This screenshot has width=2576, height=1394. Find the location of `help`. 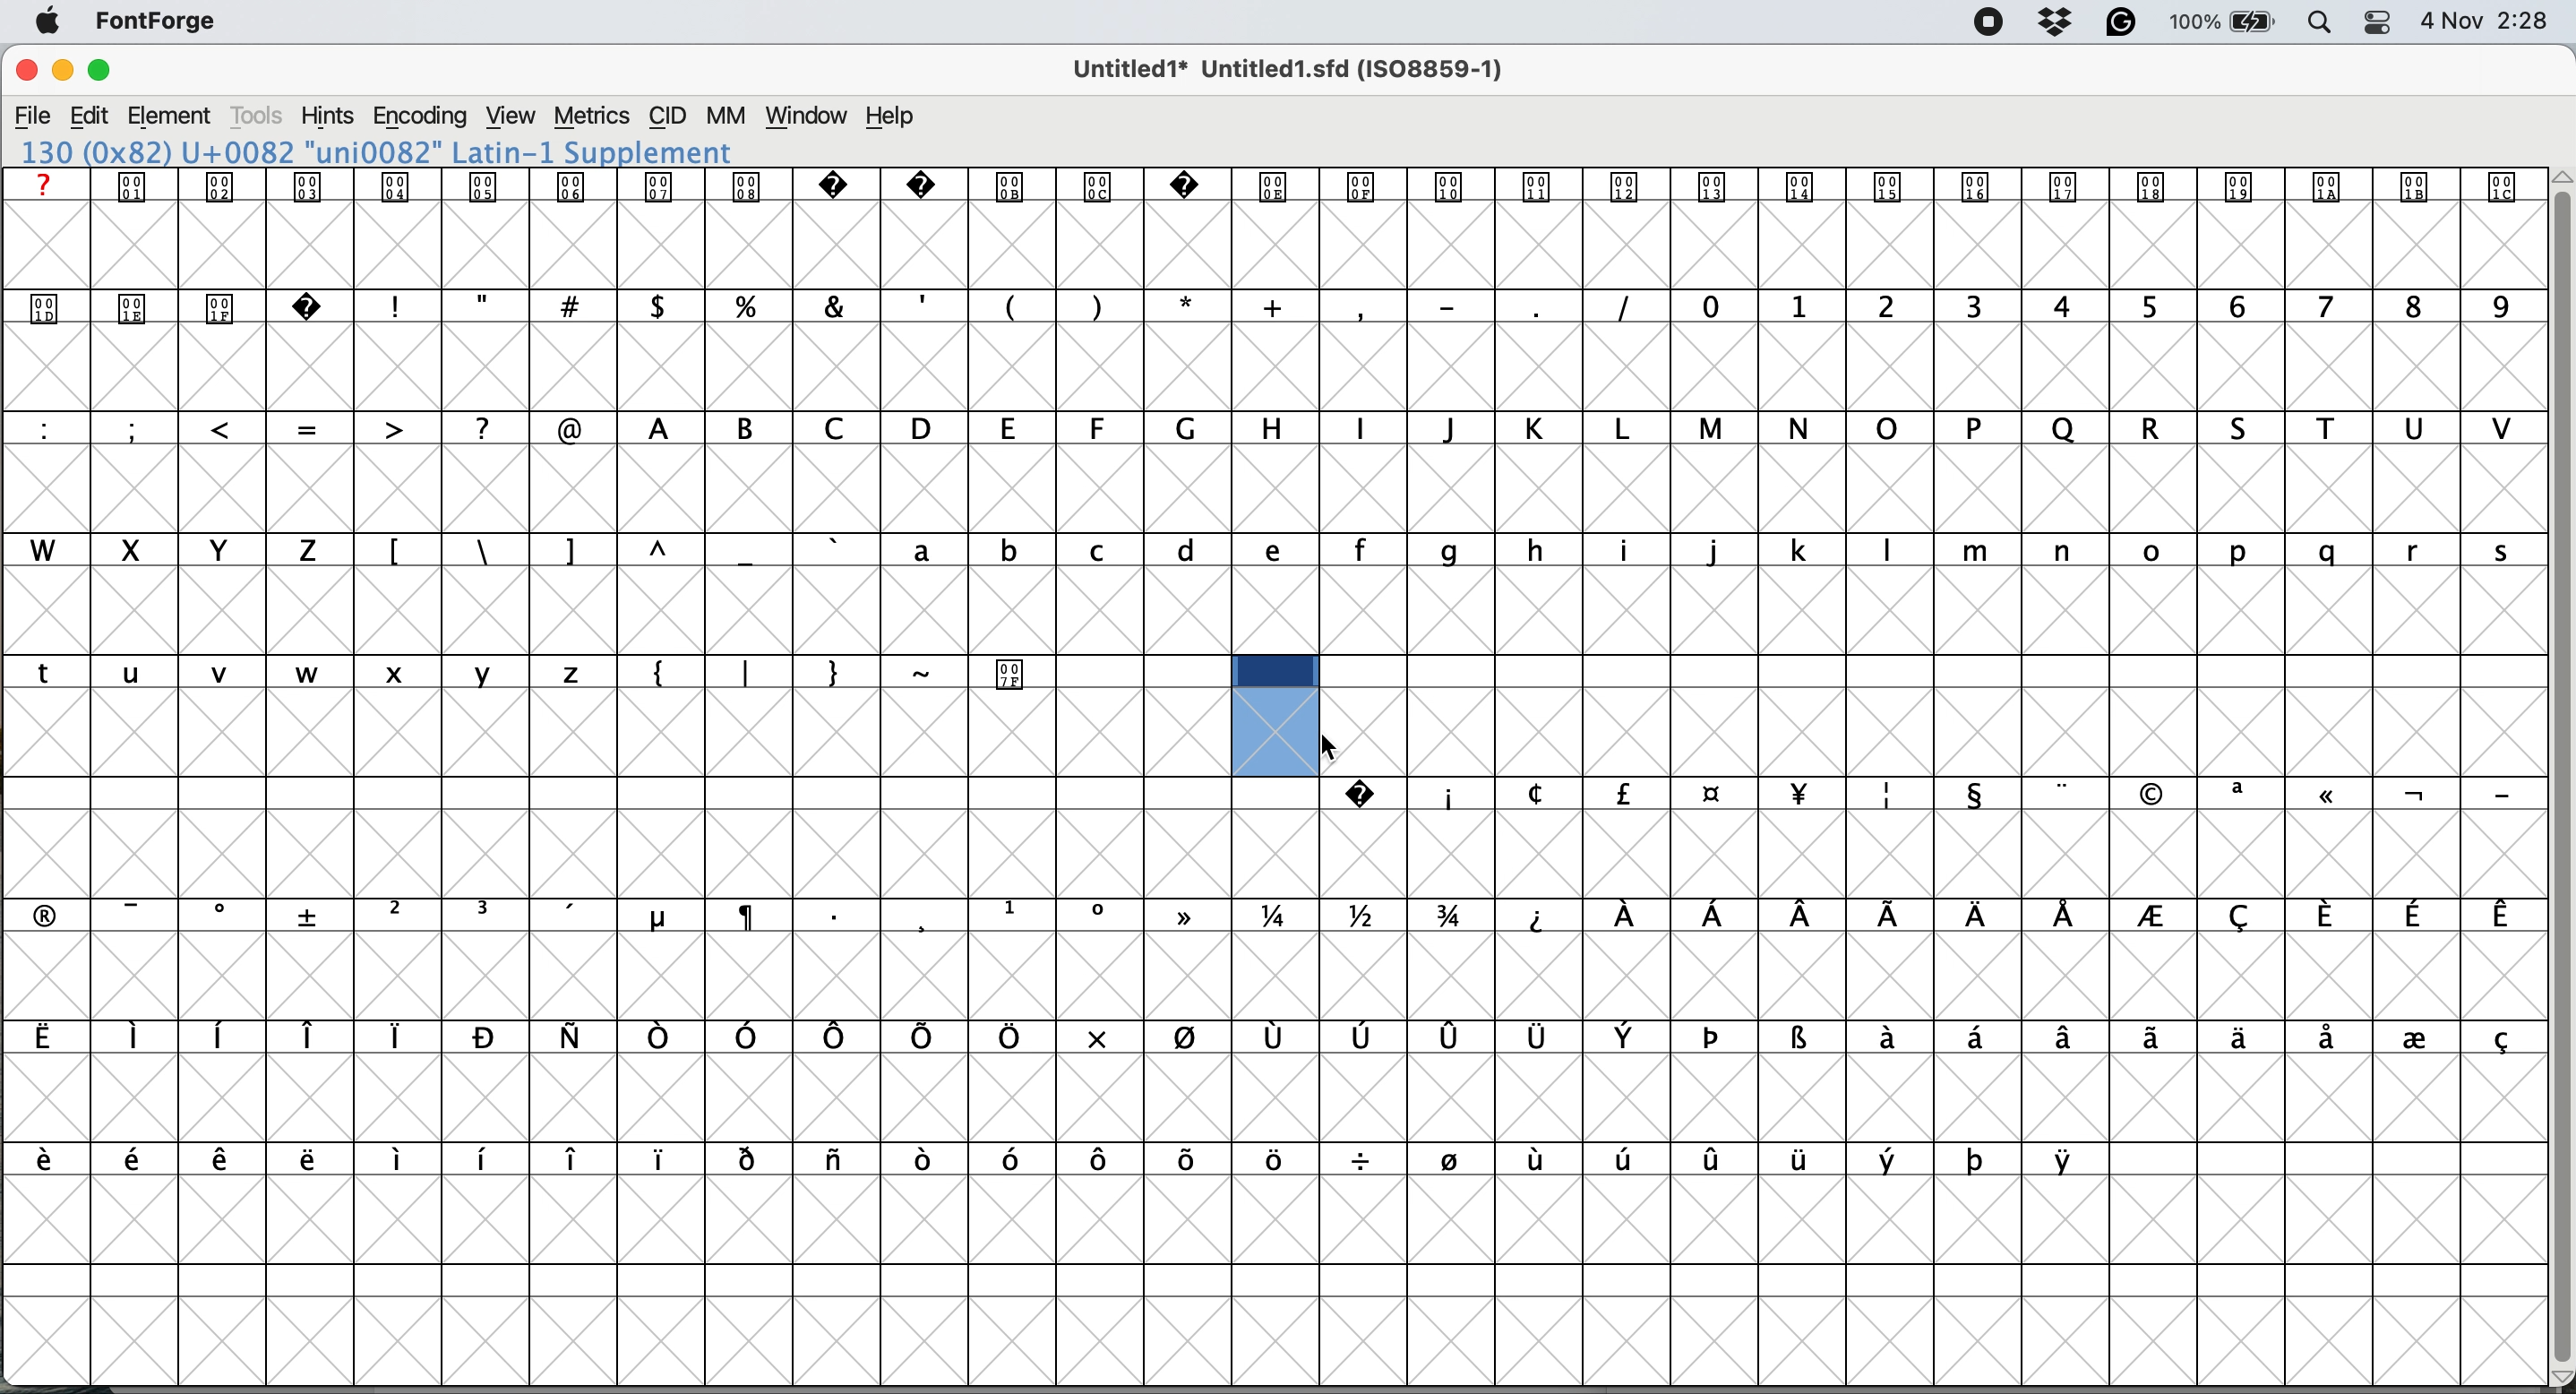

help is located at coordinates (895, 116).